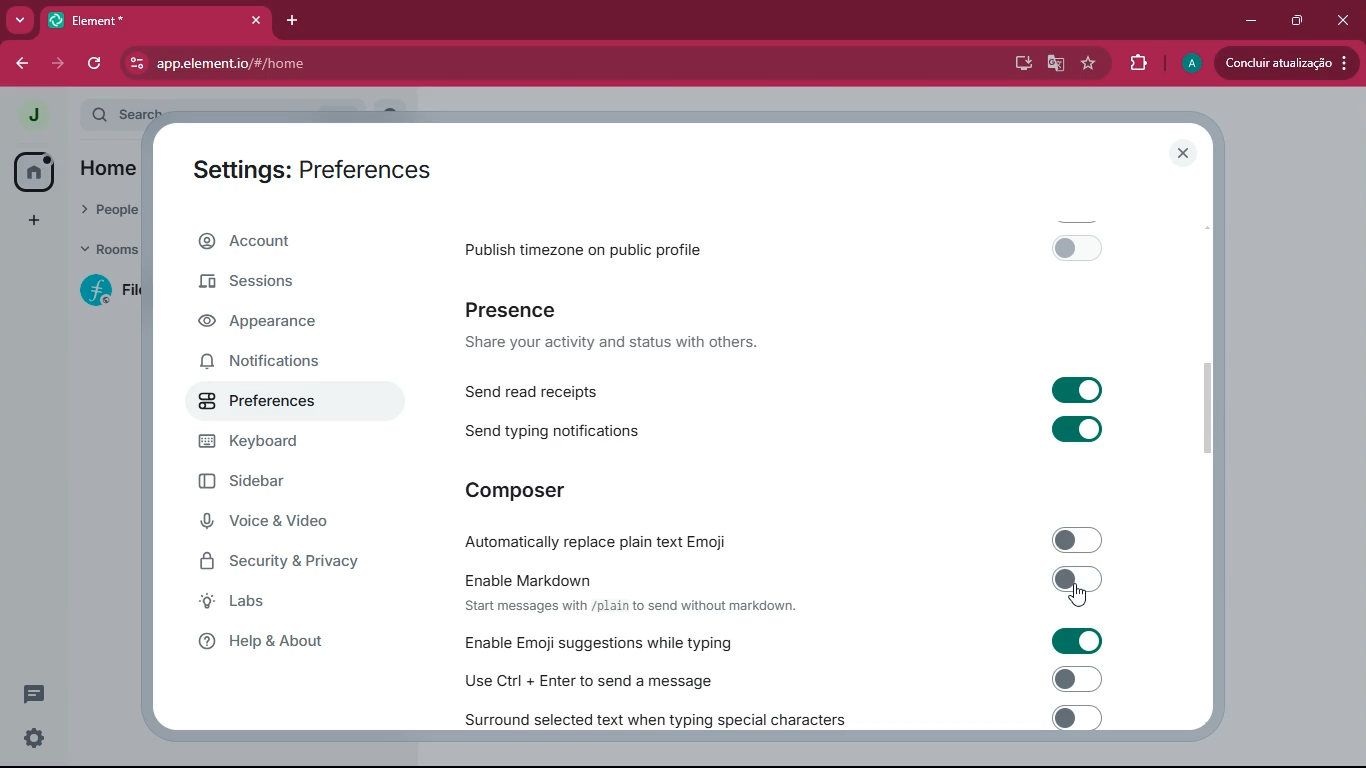  I want to click on composer, so click(519, 489).